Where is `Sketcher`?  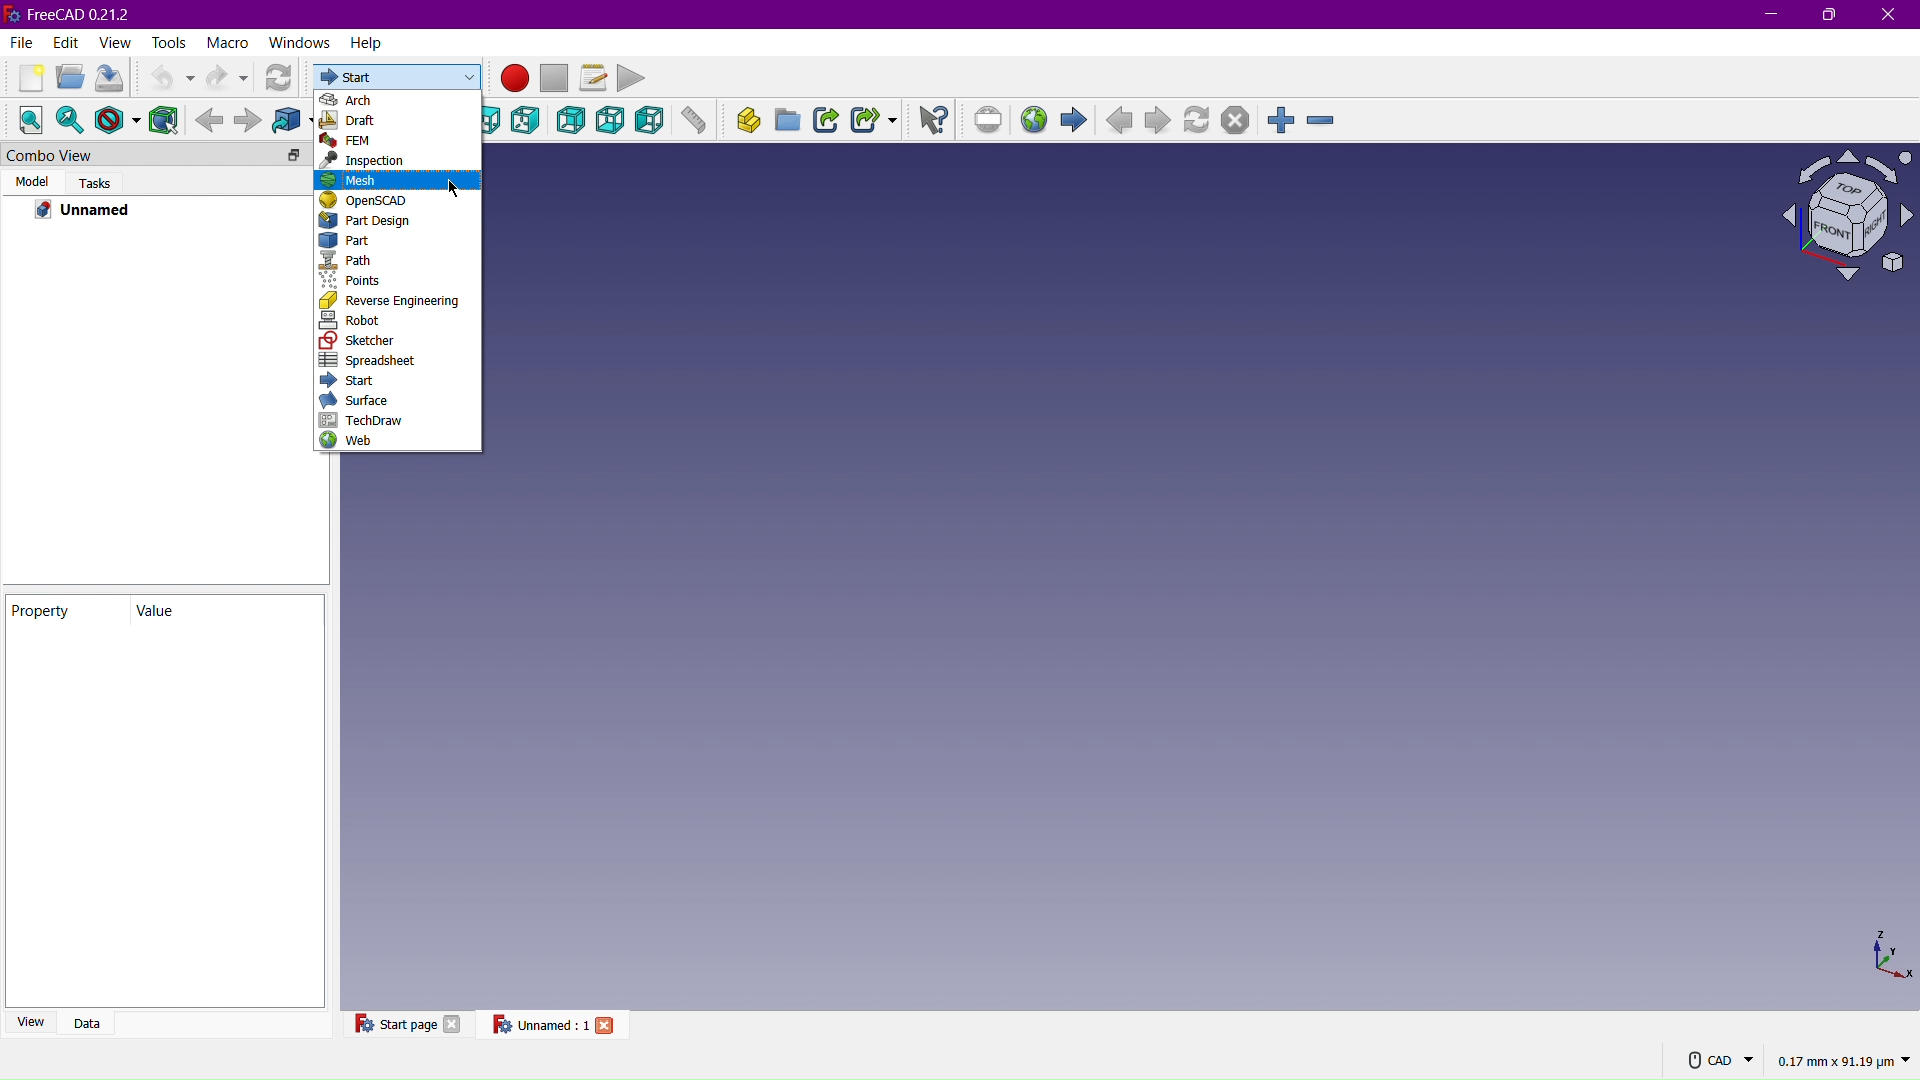 Sketcher is located at coordinates (374, 340).